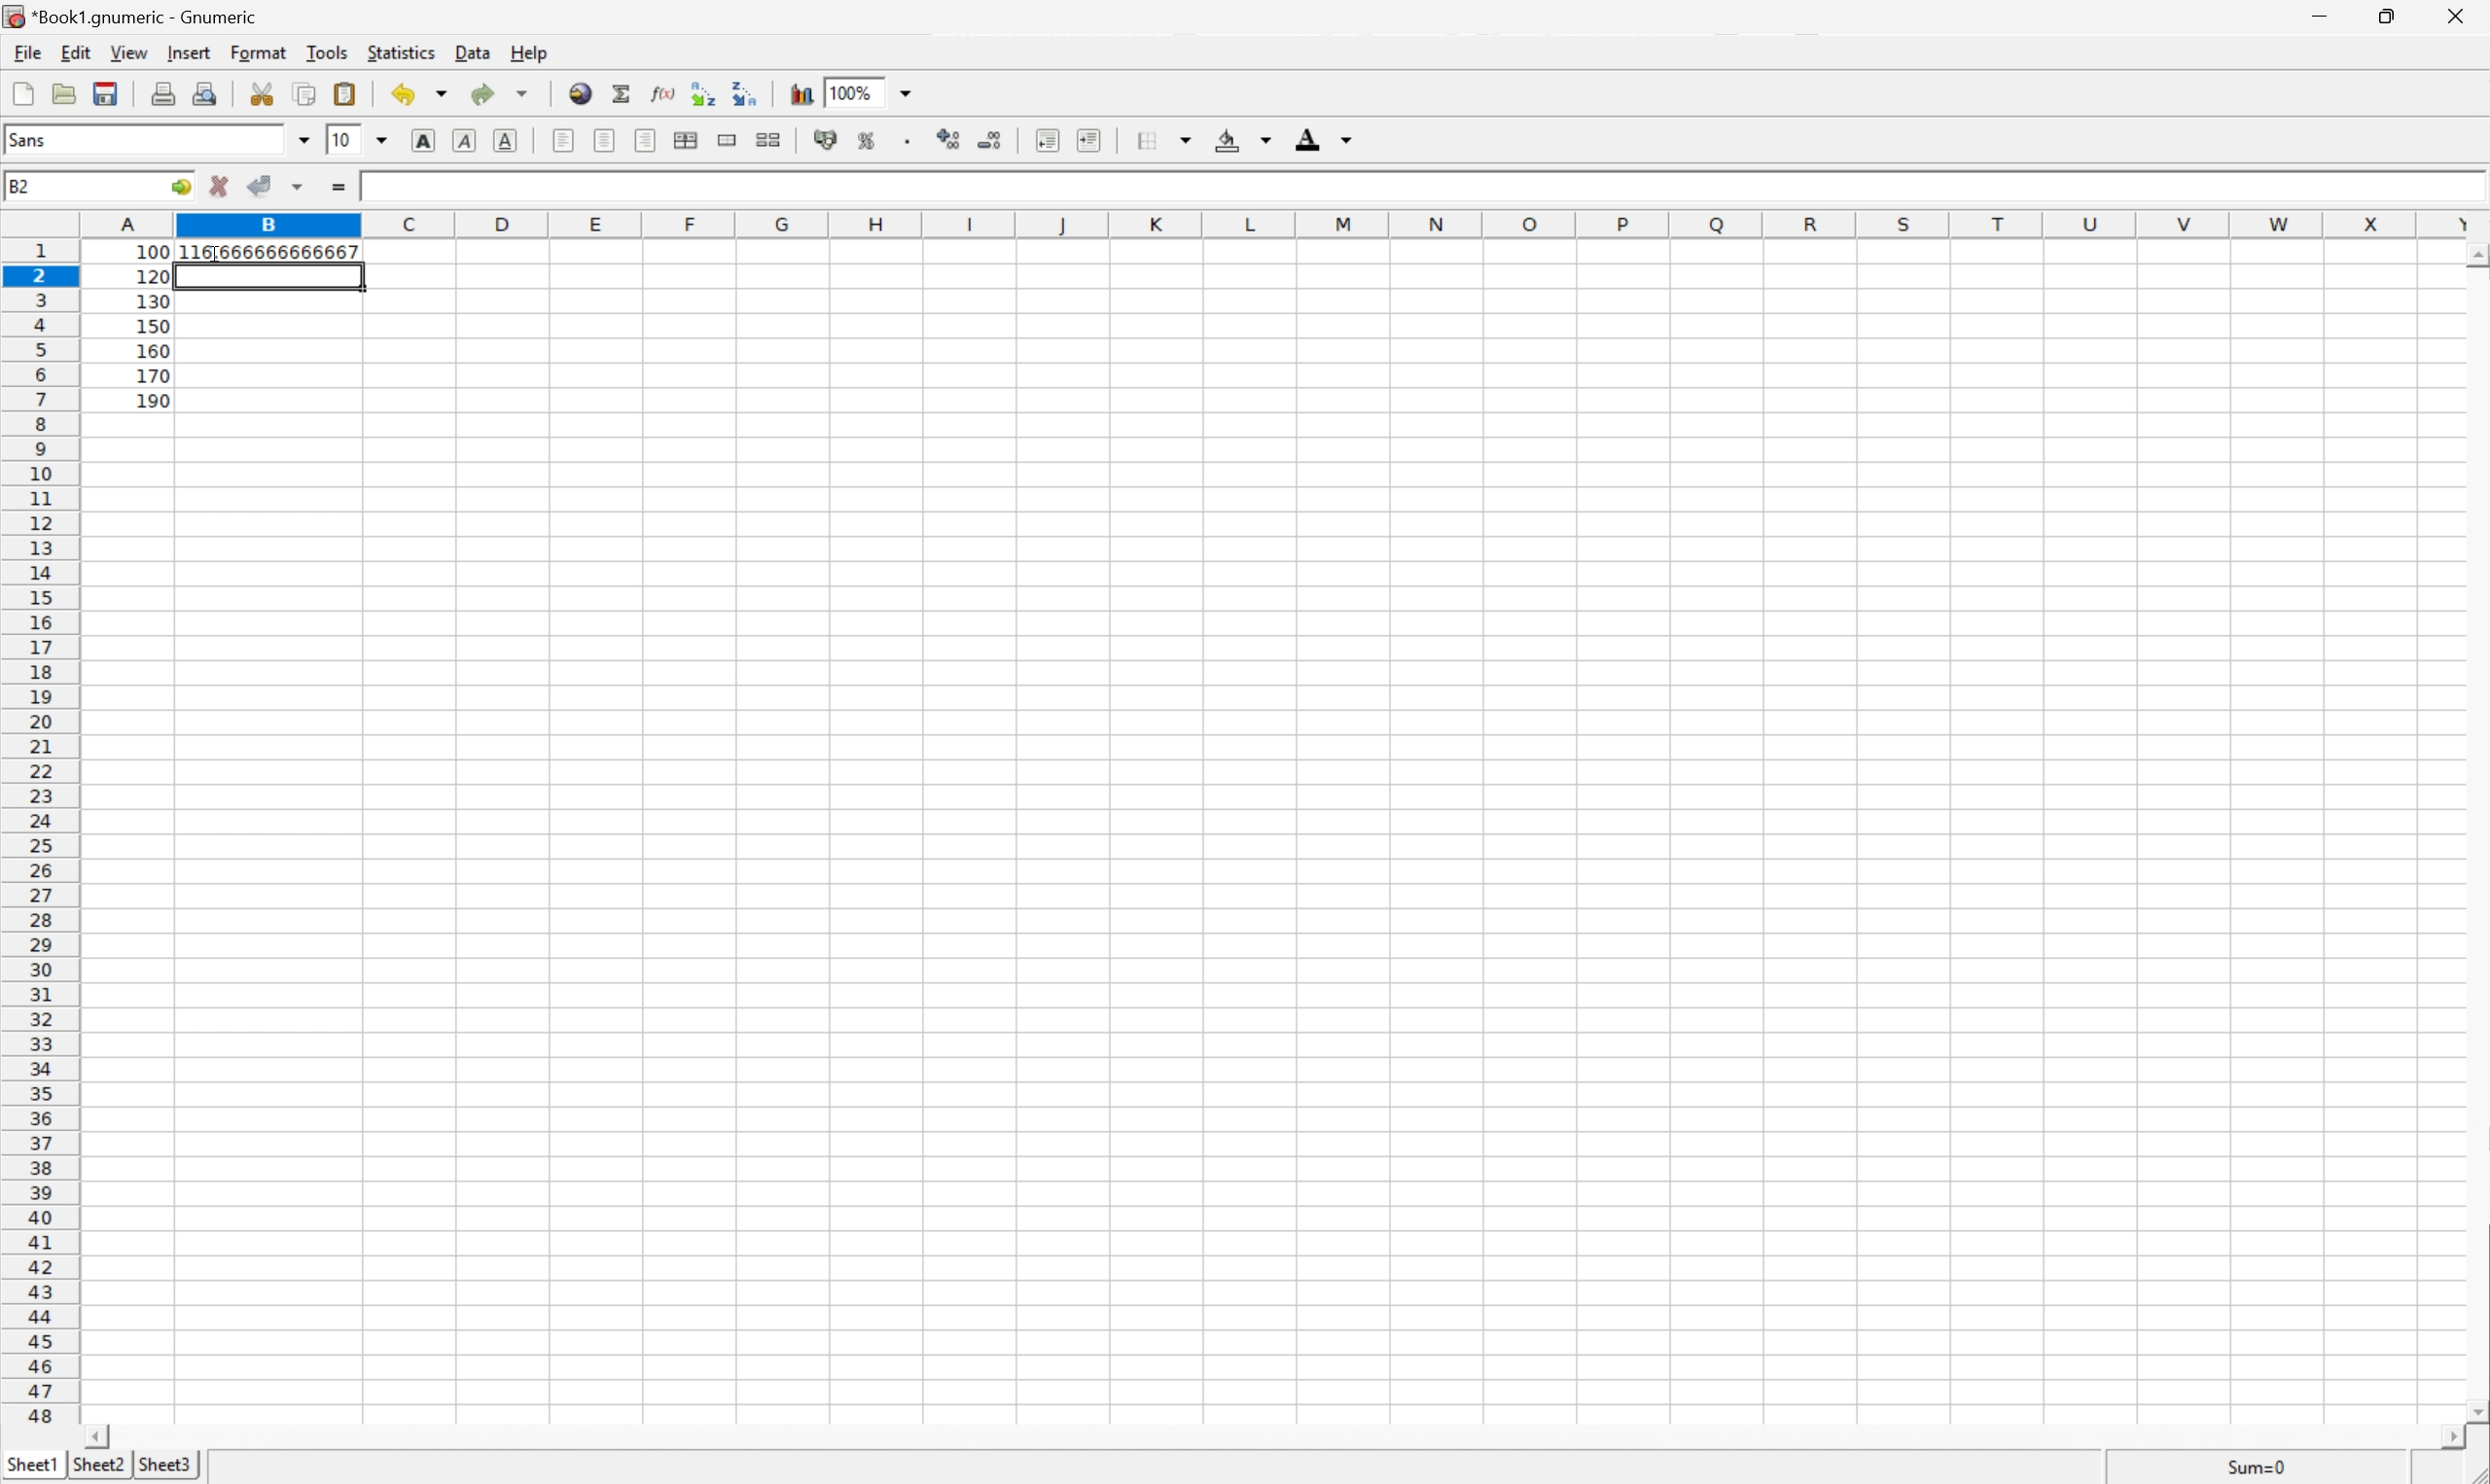  Describe the element at coordinates (495, 94) in the screenshot. I see `Redo` at that location.